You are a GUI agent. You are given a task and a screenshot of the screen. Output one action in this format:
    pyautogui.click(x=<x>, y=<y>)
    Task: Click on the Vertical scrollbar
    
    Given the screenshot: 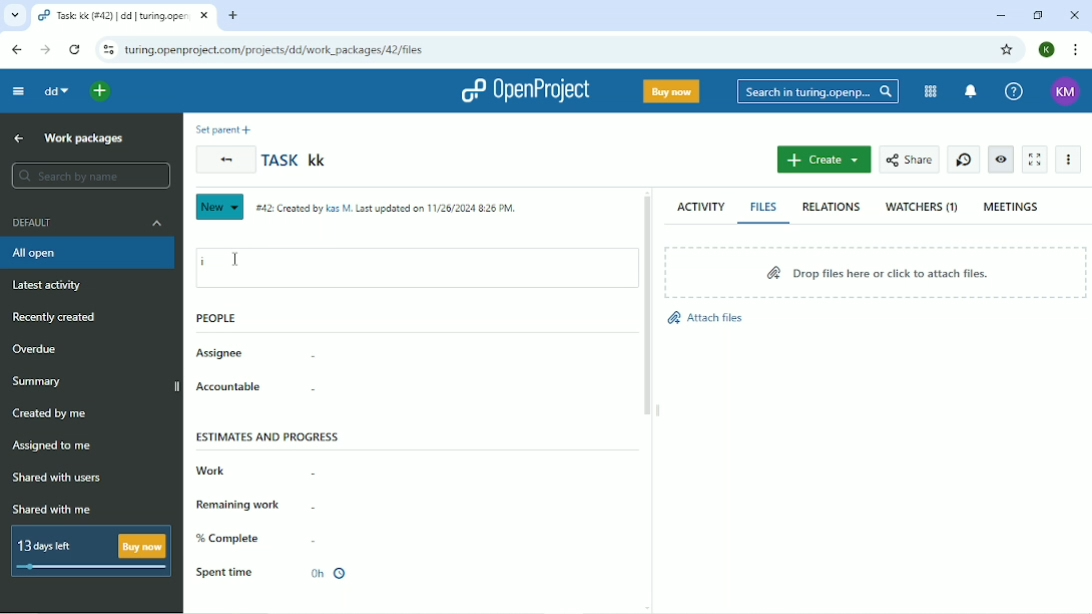 What is the action you would take?
    pyautogui.click(x=647, y=307)
    